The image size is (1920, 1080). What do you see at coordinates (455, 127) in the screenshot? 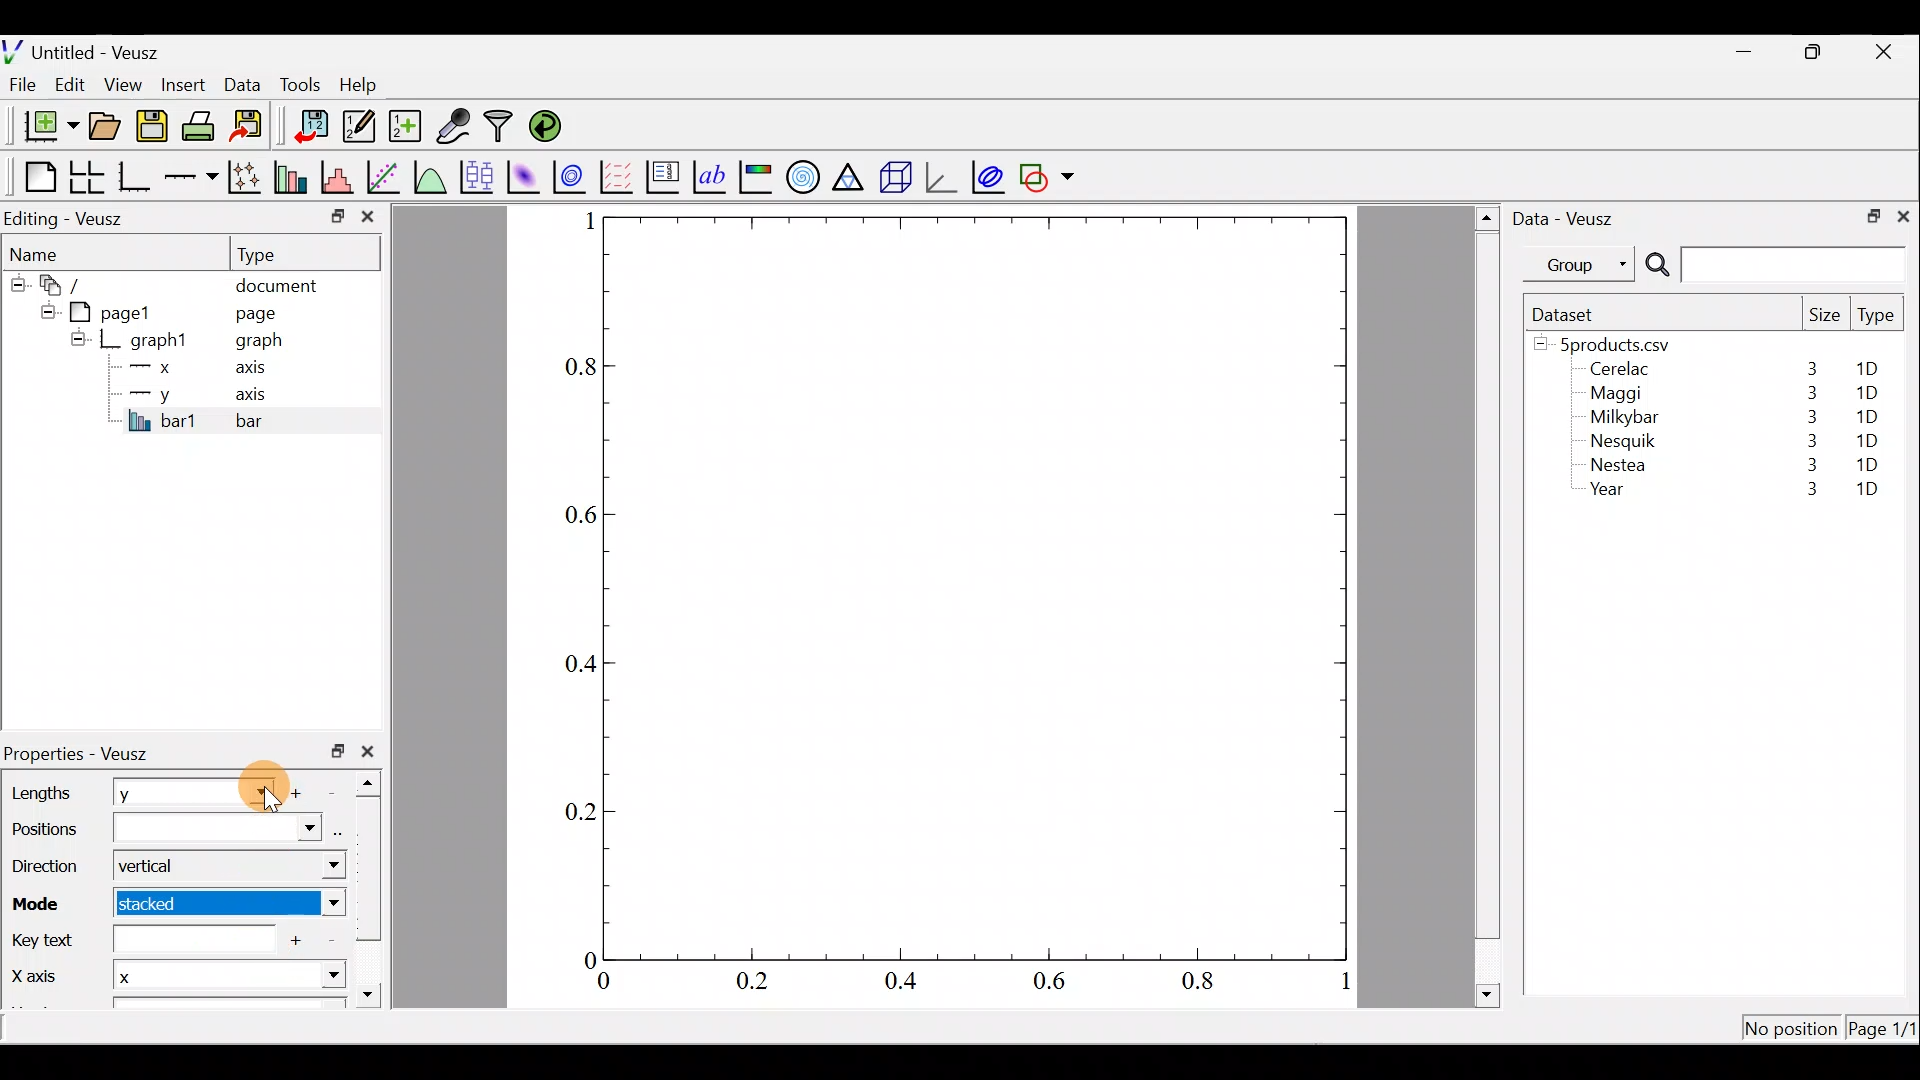
I see `Capture remote data` at bounding box center [455, 127].